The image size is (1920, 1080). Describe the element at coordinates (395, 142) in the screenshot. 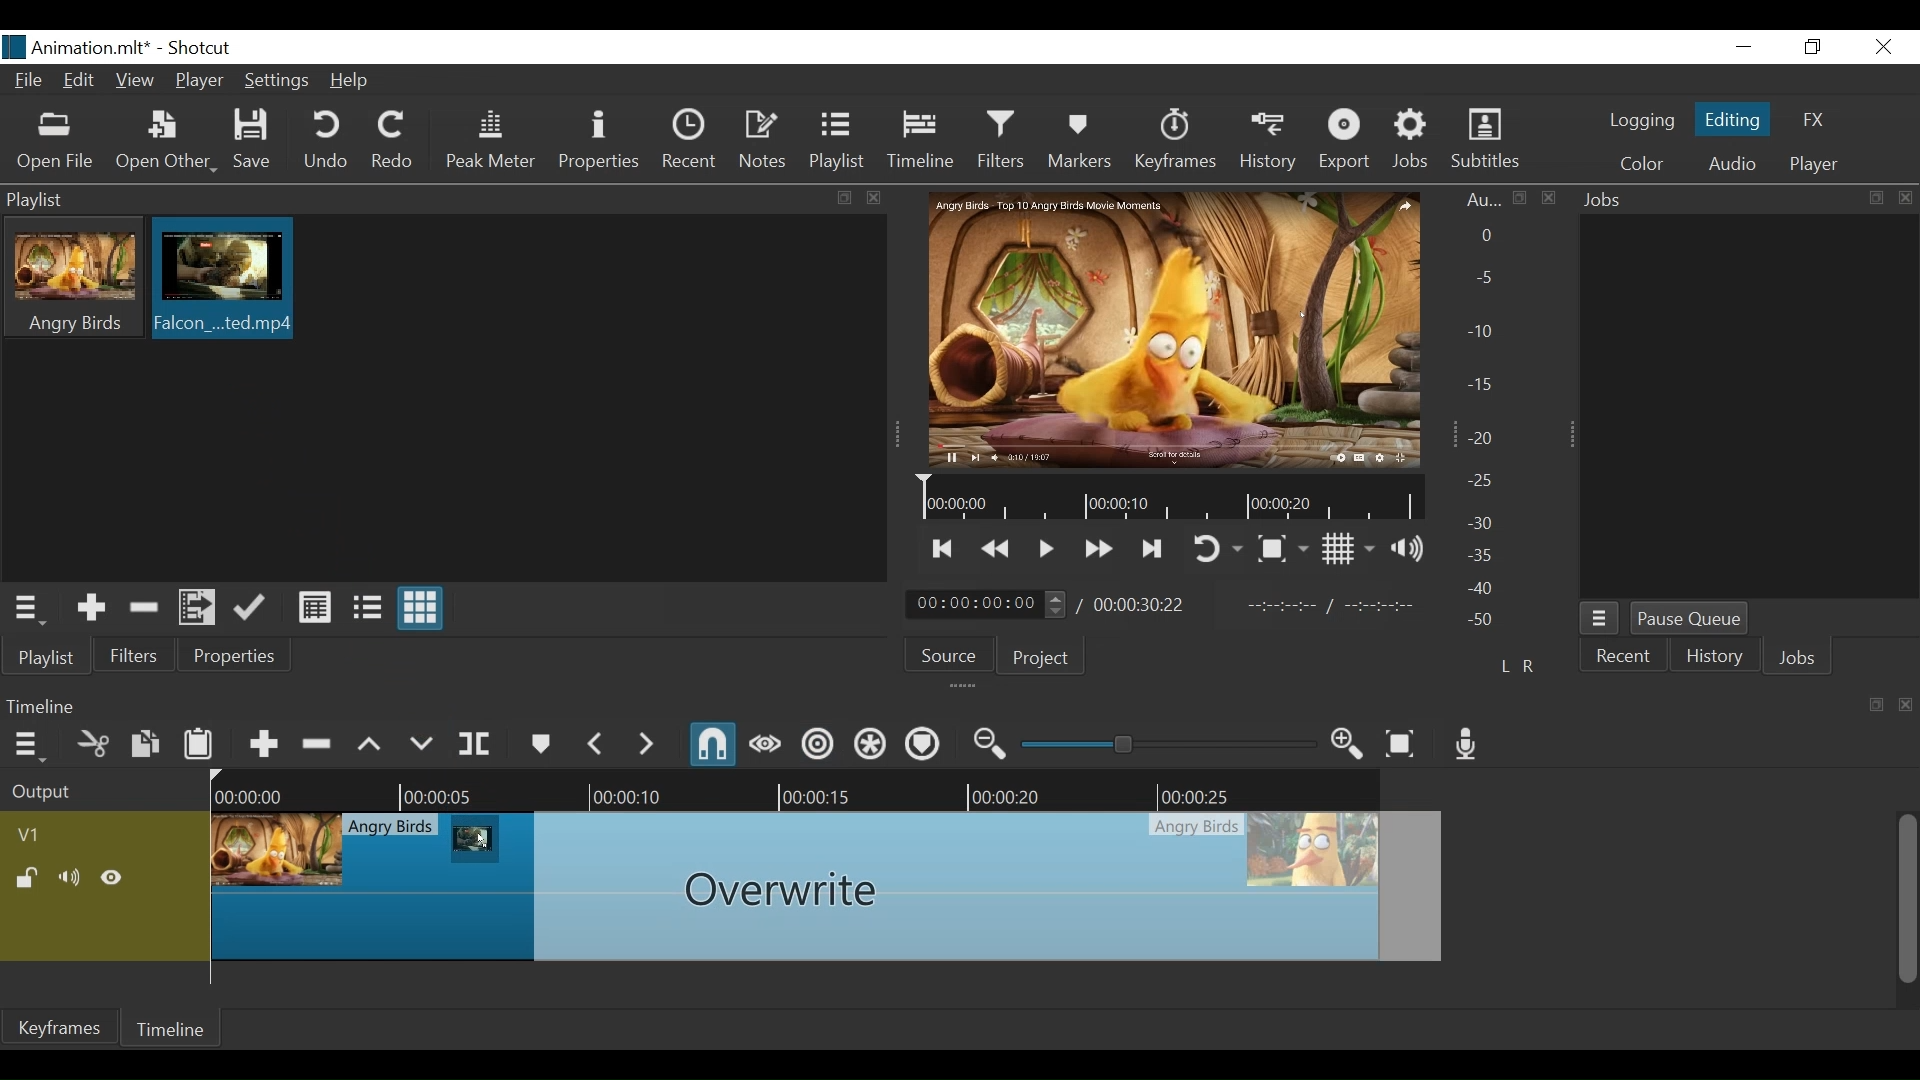

I see `Redo` at that location.